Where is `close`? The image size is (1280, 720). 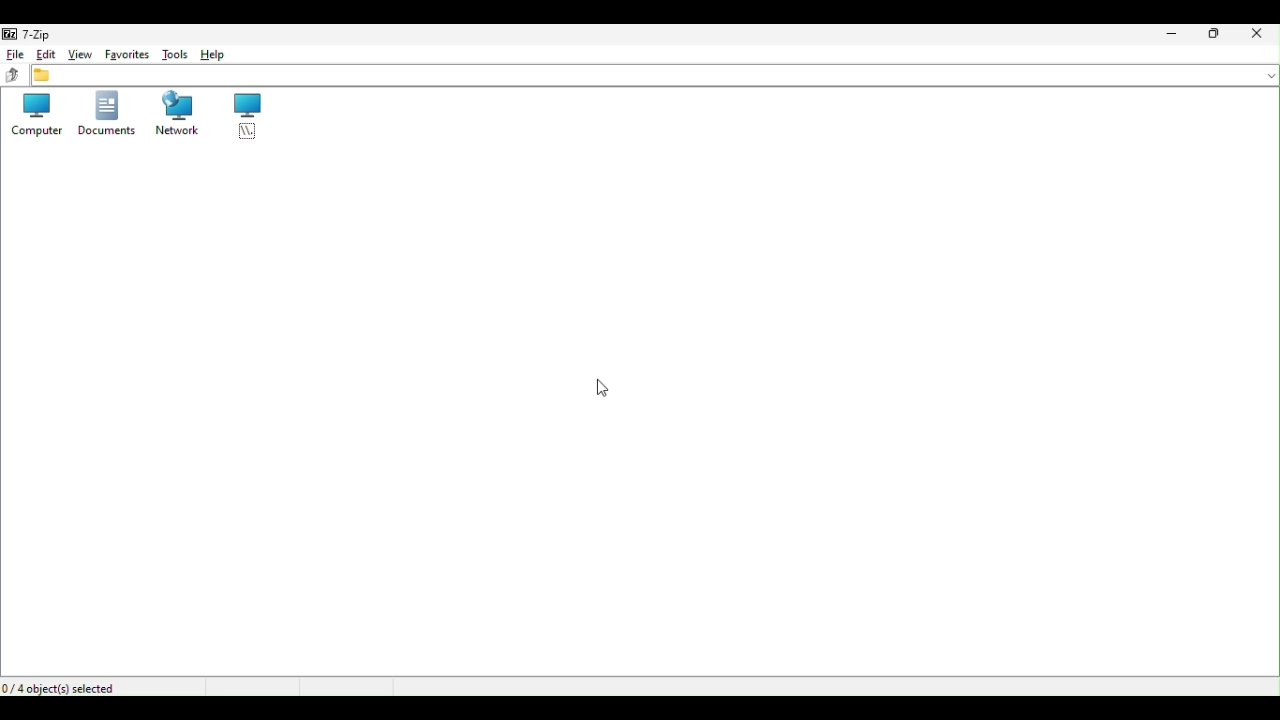 close is located at coordinates (1261, 32).